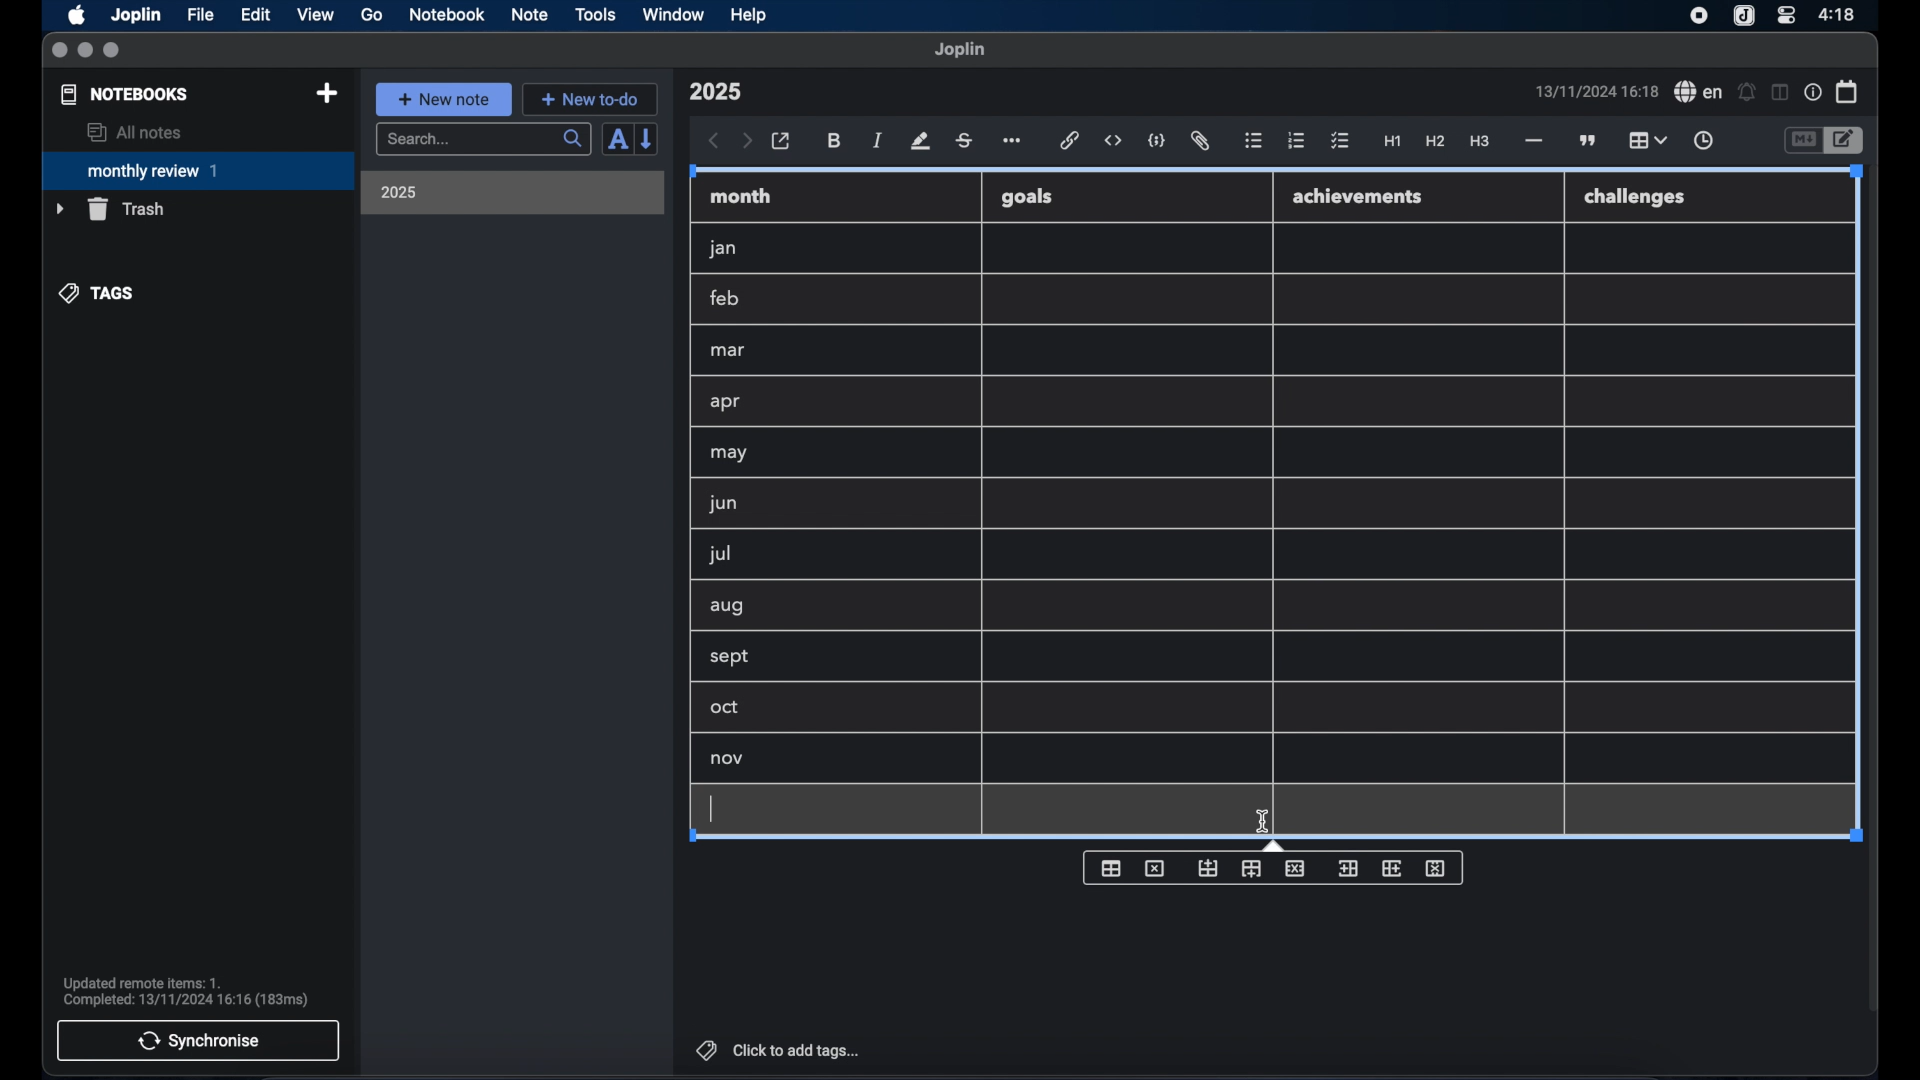 The width and height of the screenshot is (1920, 1080). Describe the element at coordinates (729, 351) in the screenshot. I see `mar` at that location.